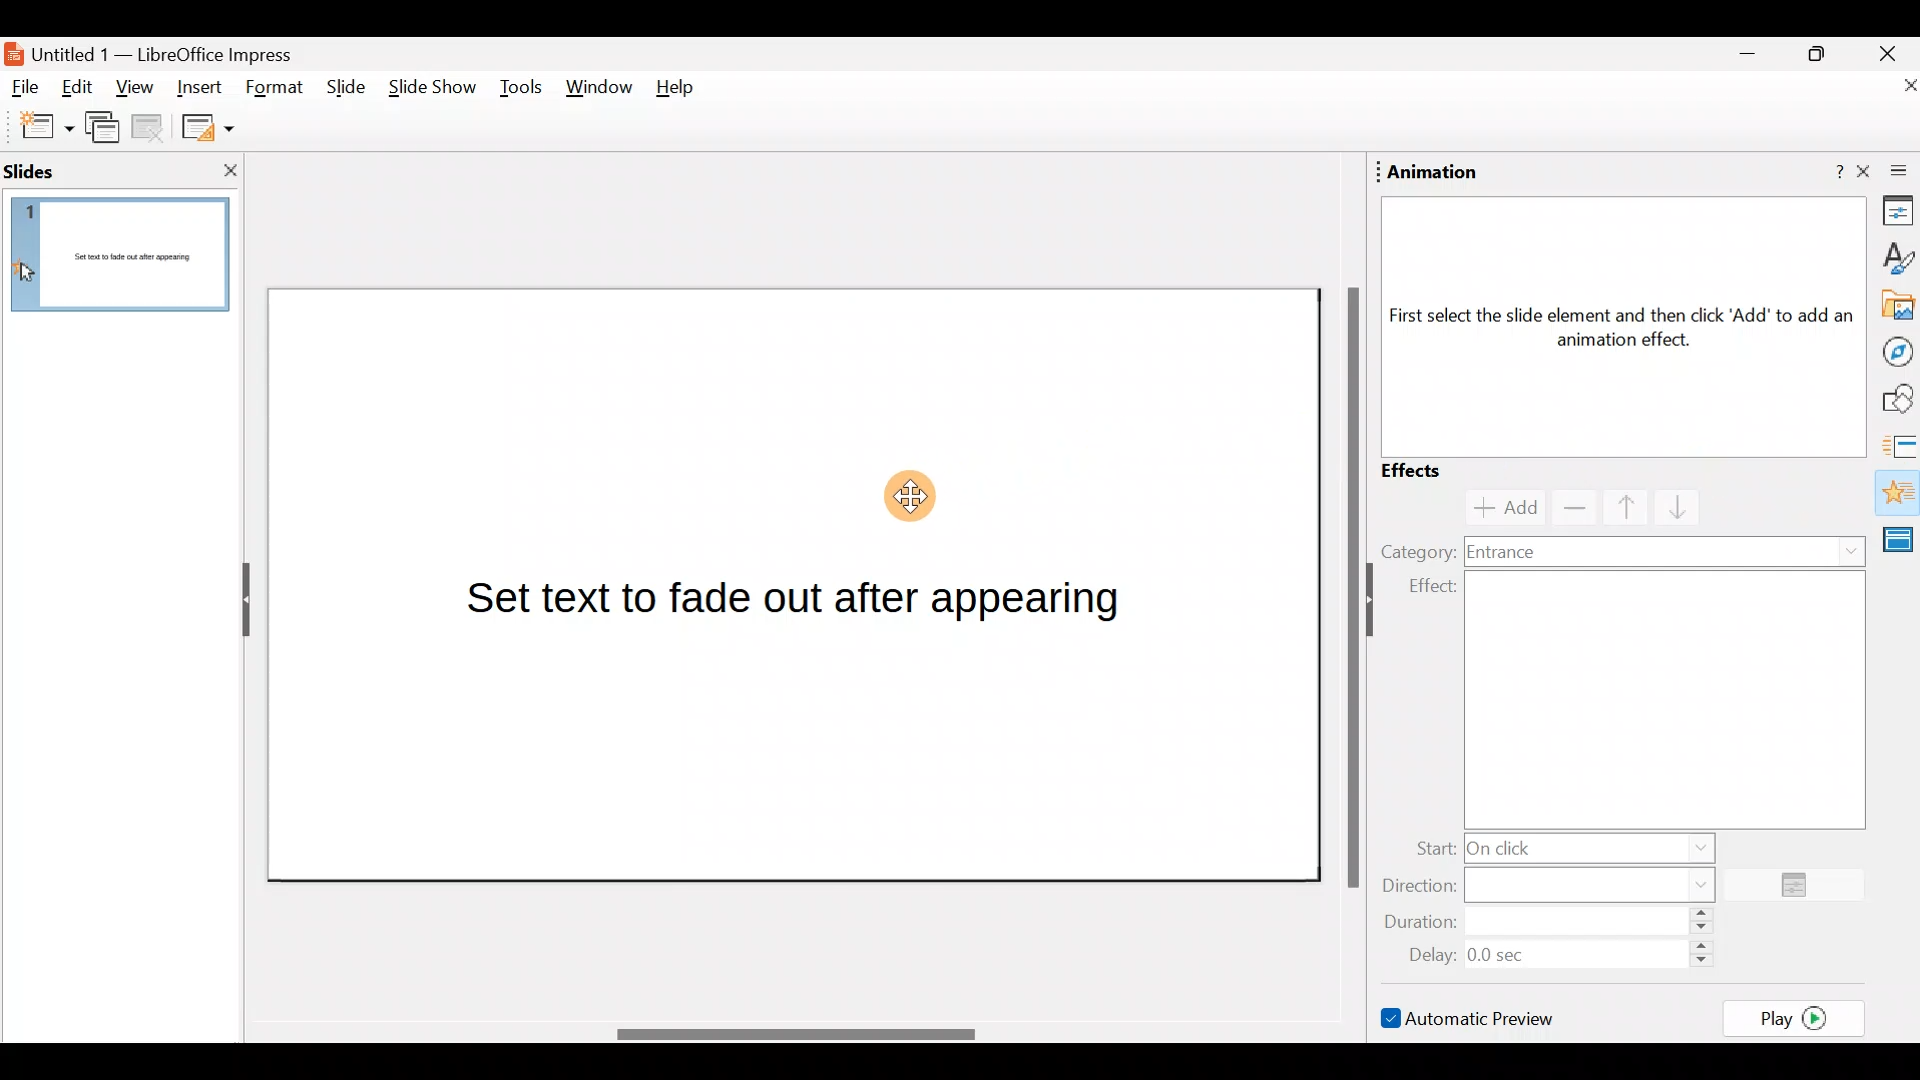 The height and width of the screenshot is (1080, 1920). What do you see at coordinates (1888, 52) in the screenshot?
I see `Close` at bounding box center [1888, 52].